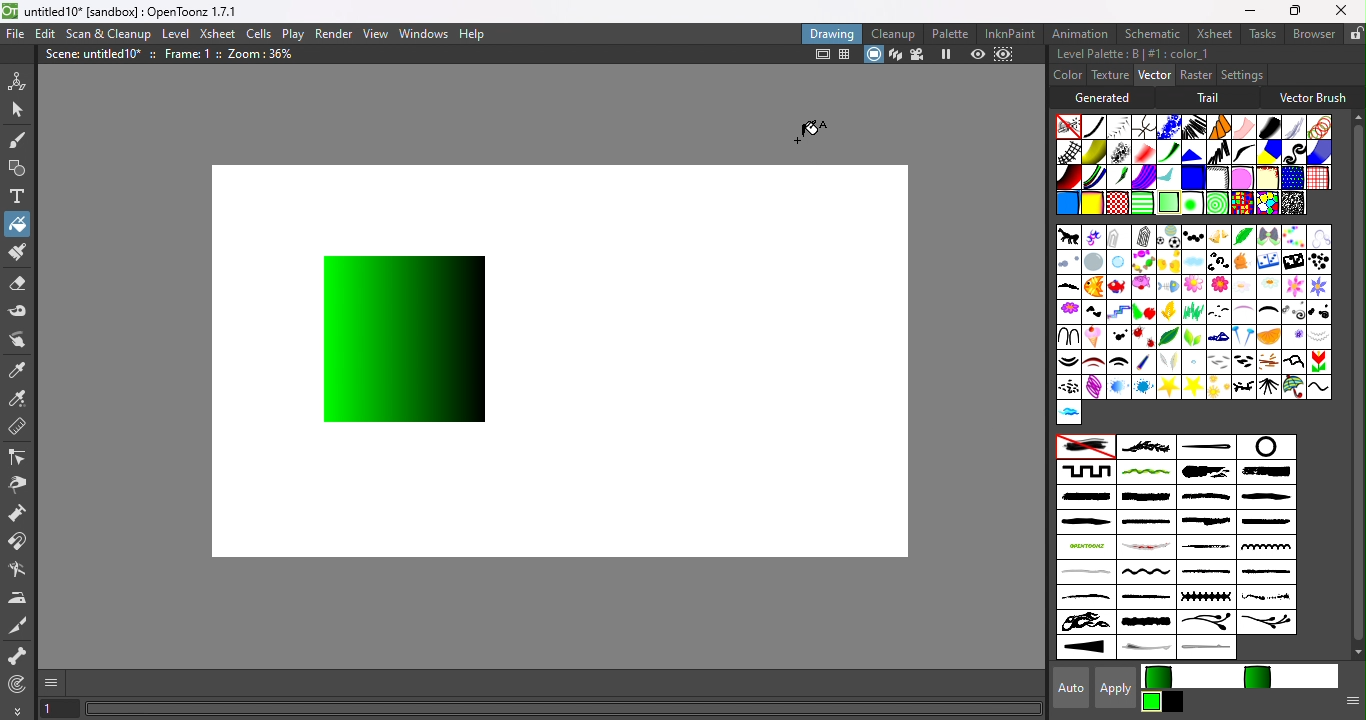 This screenshot has height=720, width=1366. What do you see at coordinates (1293, 387) in the screenshot?
I see `Umbrella` at bounding box center [1293, 387].